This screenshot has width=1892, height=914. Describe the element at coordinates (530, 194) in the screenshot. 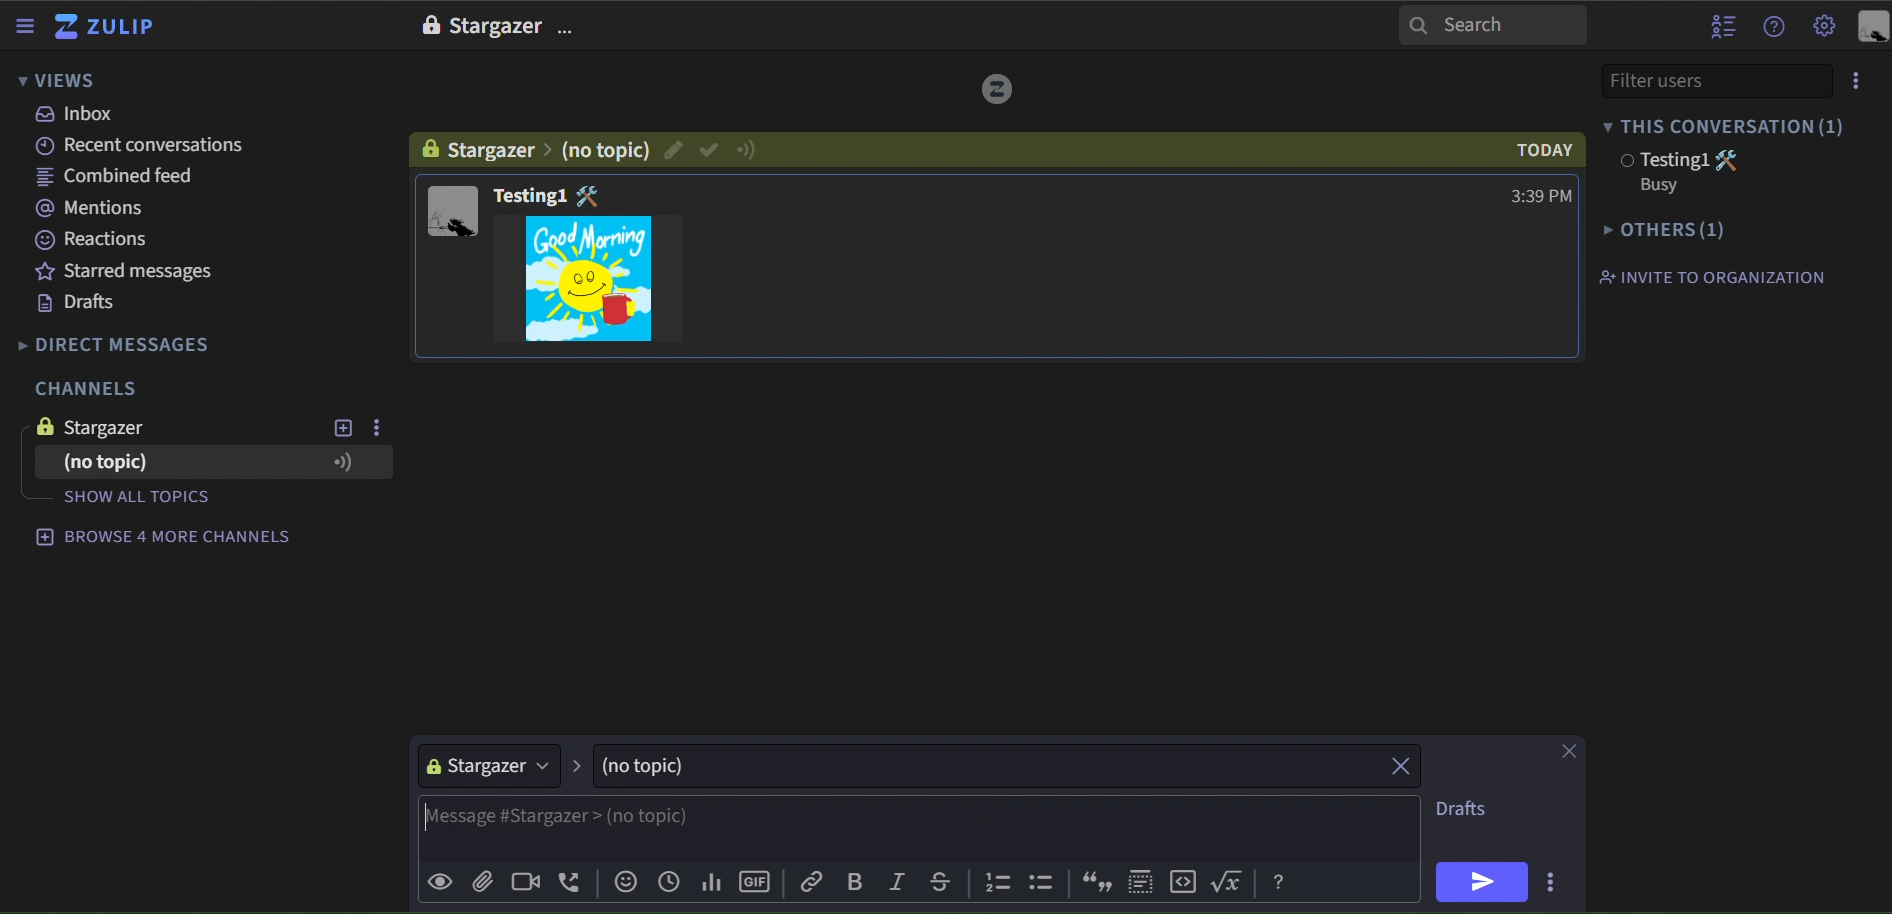

I see `Testing1` at that location.